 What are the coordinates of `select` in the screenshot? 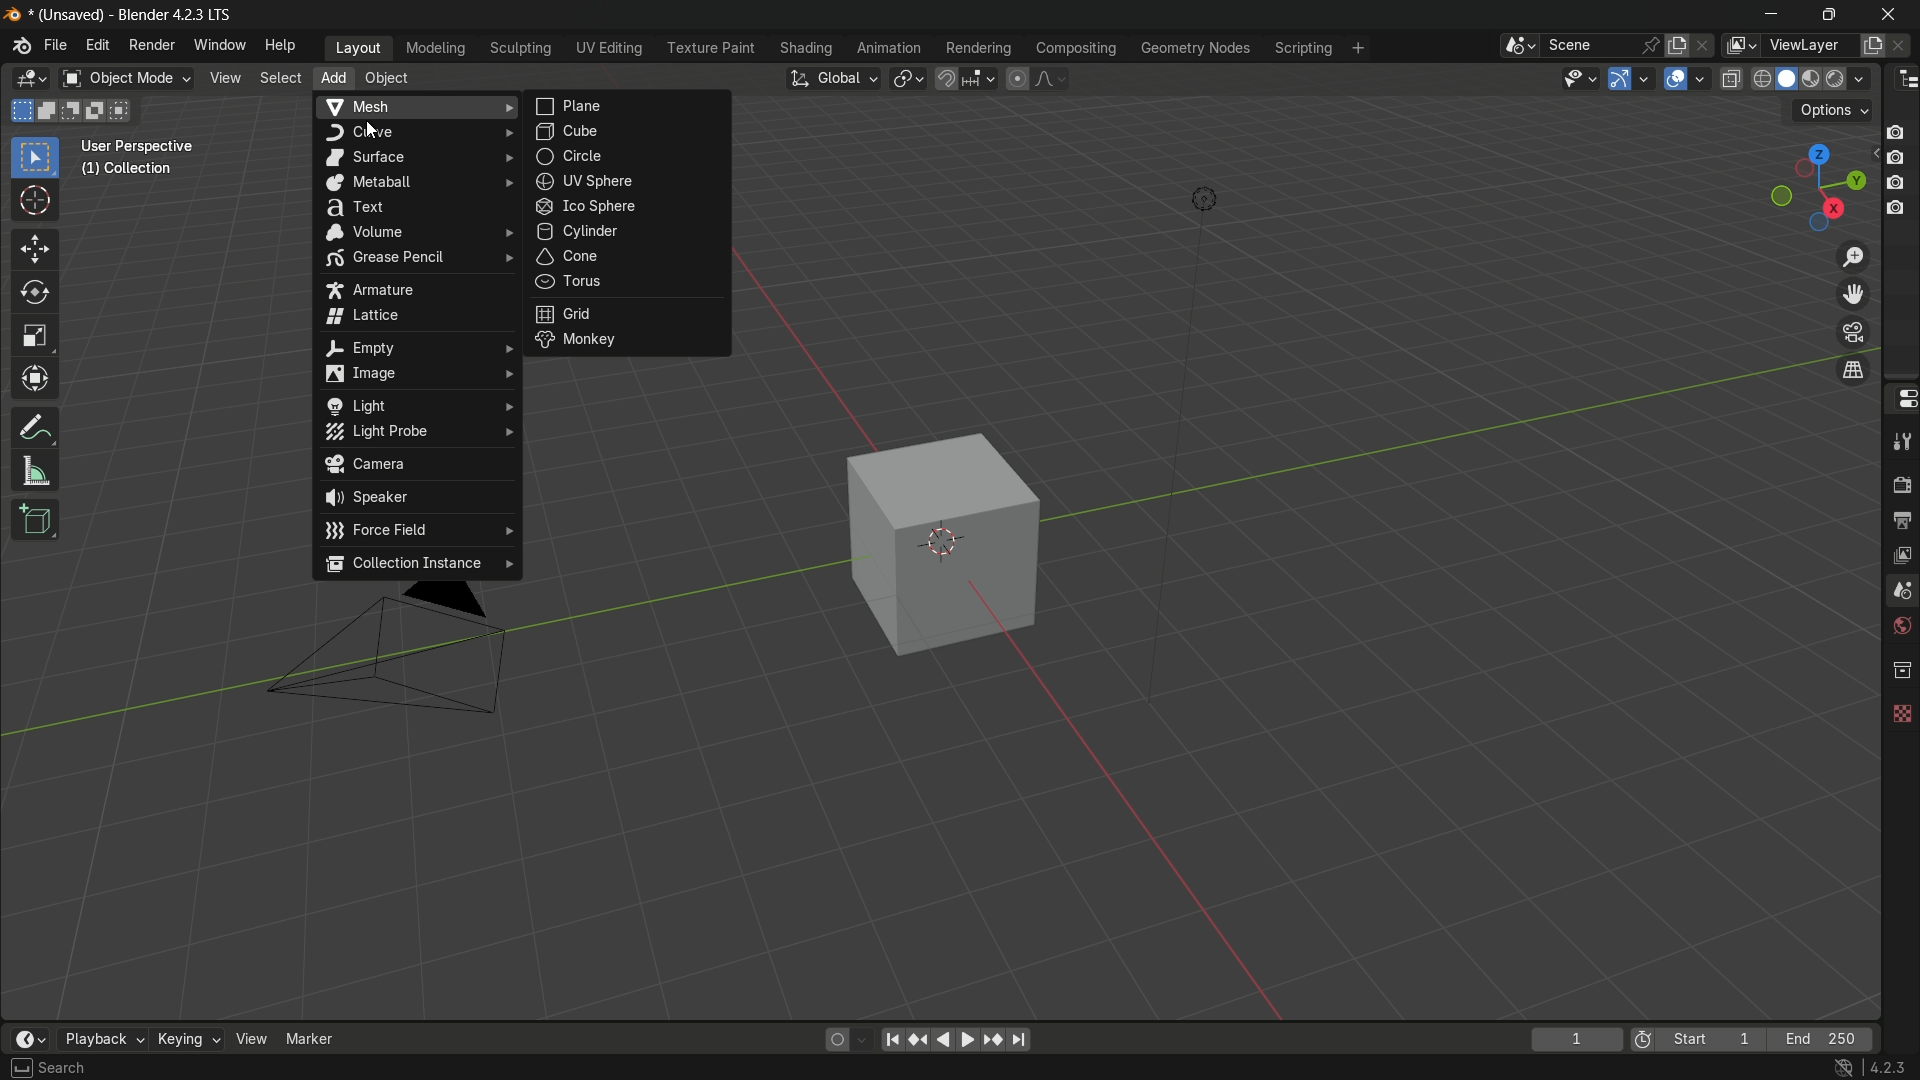 It's located at (47, 1070).